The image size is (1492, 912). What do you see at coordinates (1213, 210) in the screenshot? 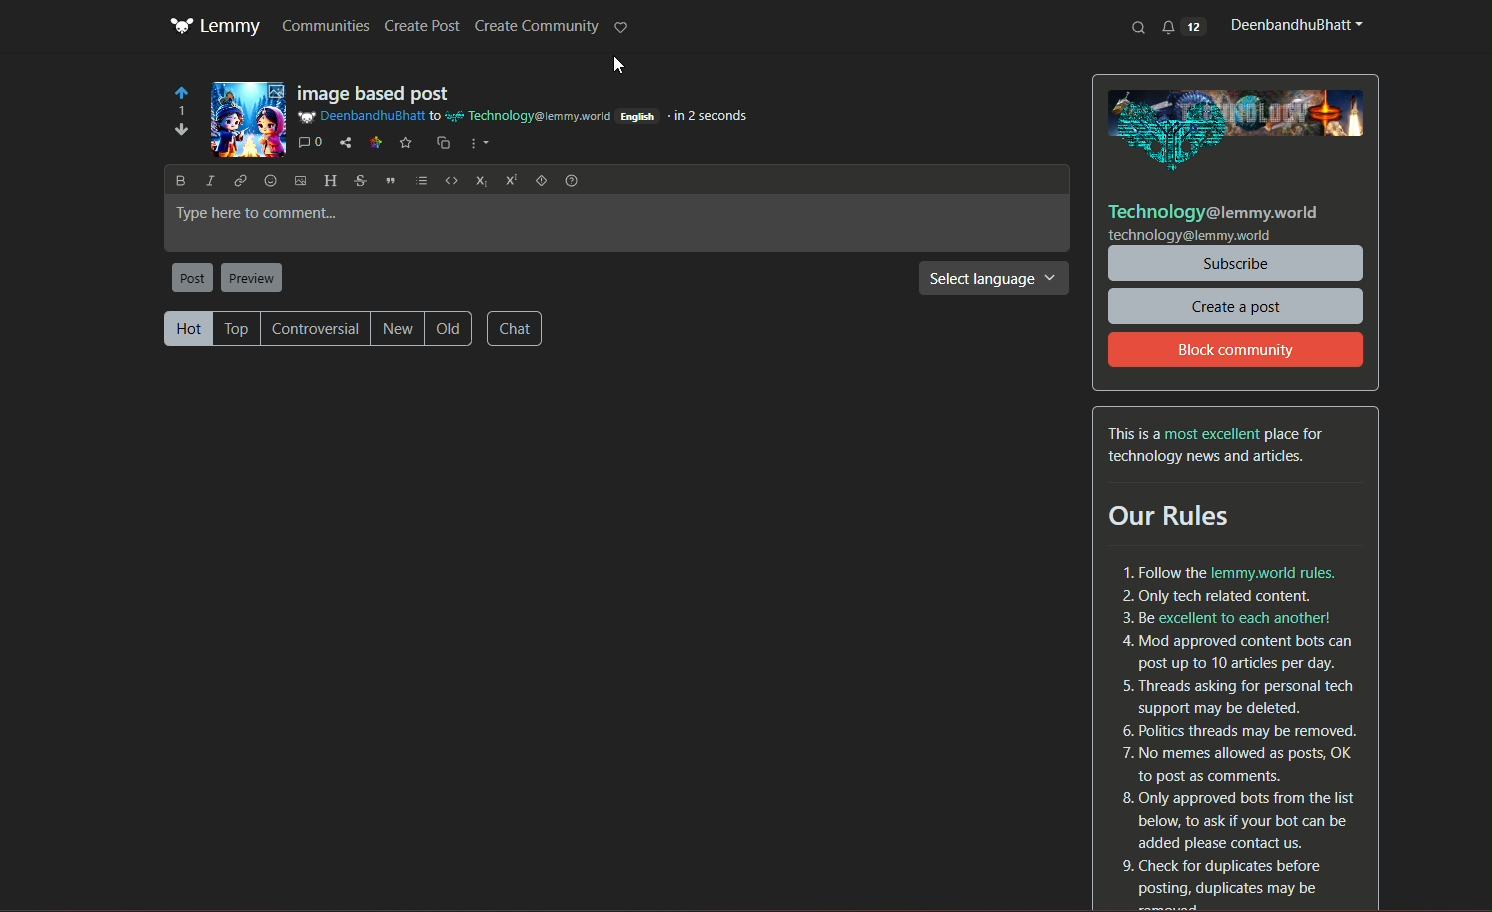
I see `Technology@lemmy.world` at bounding box center [1213, 210].